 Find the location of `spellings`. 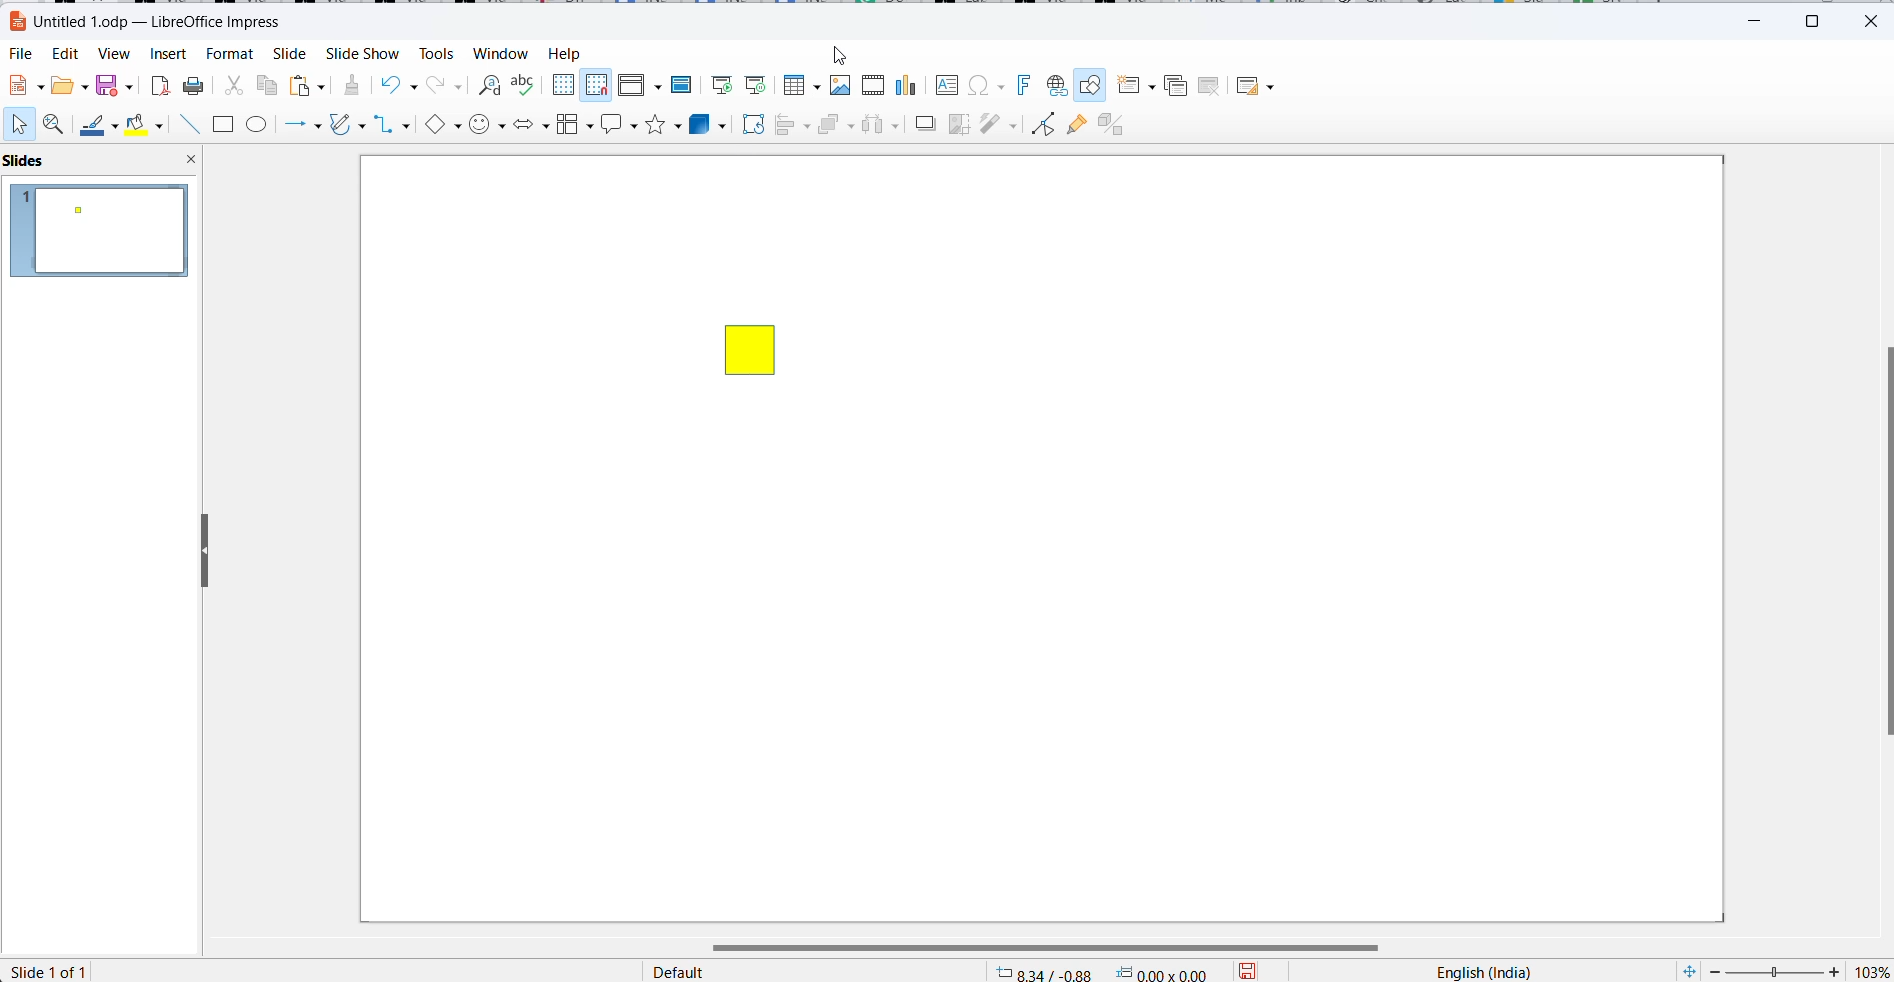

spellings is located at coordinates (524, 85).